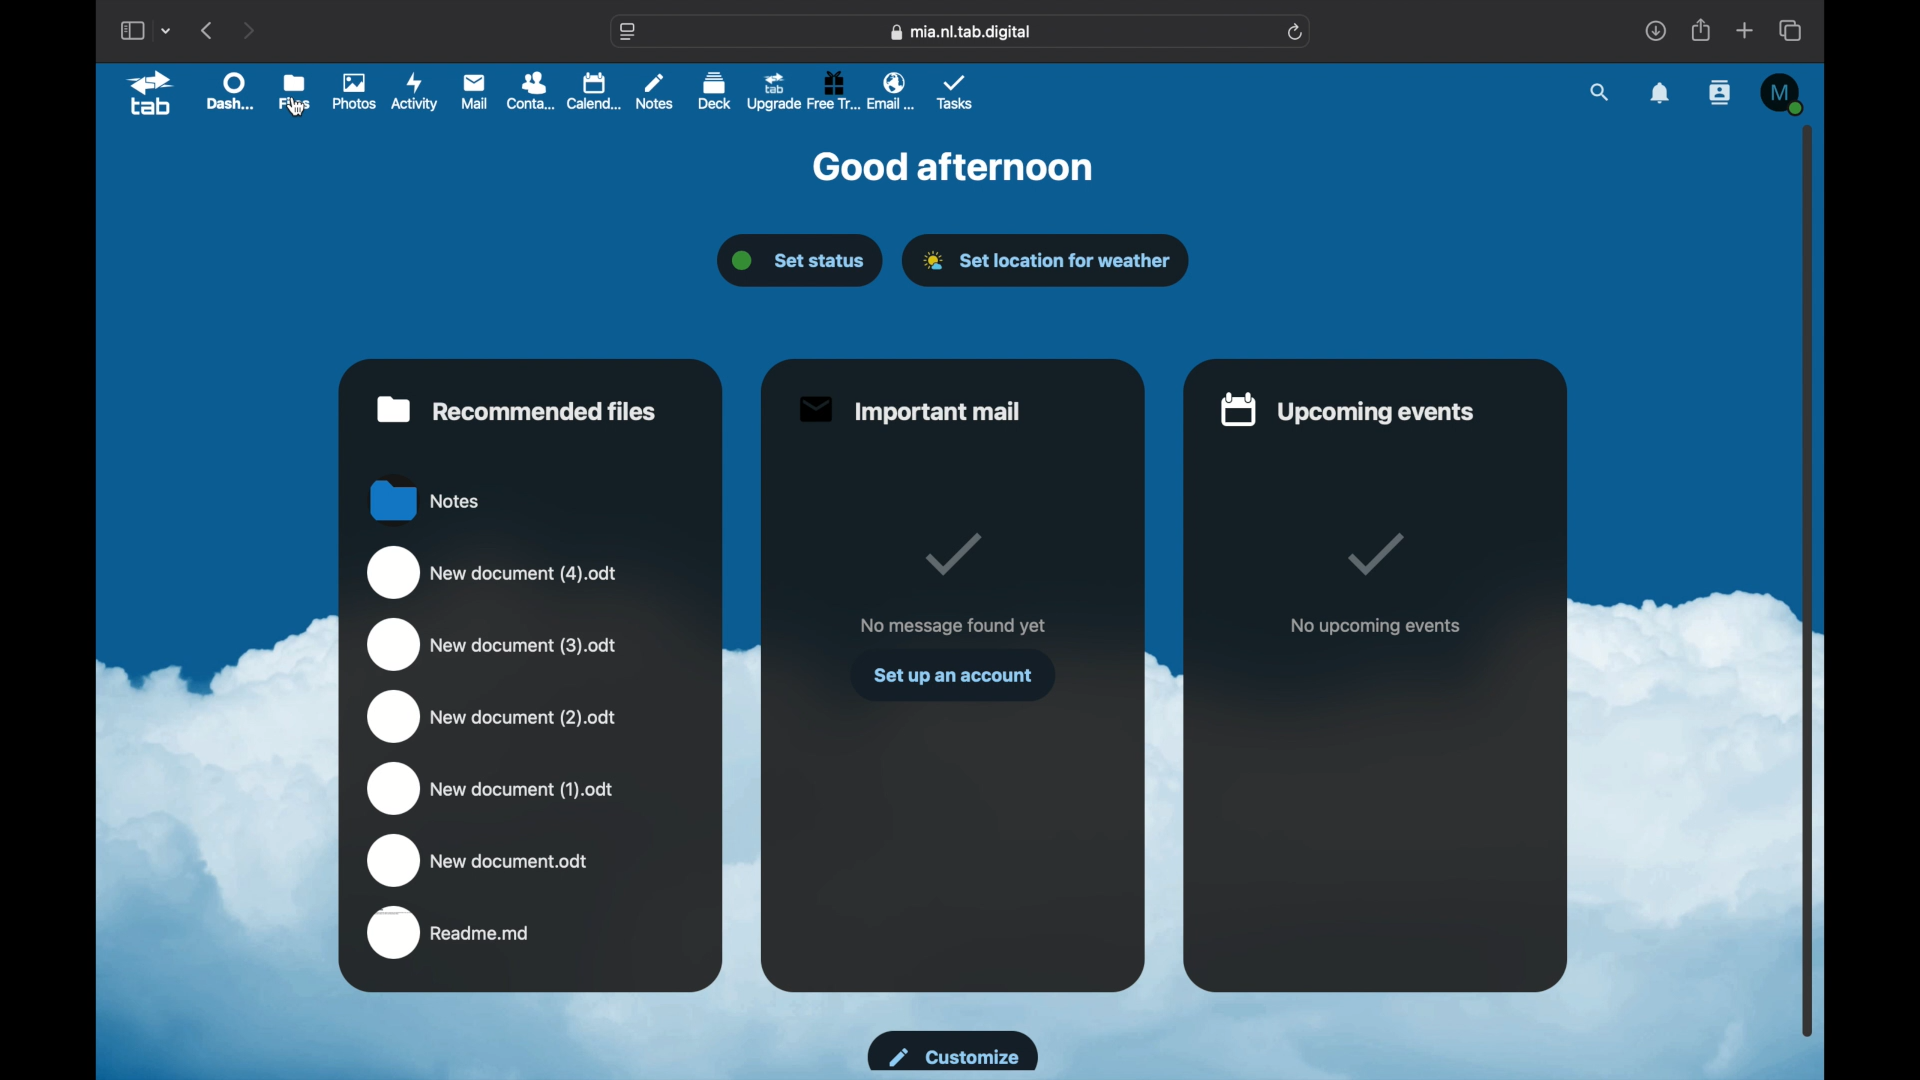 The image size is (1920, 1080). What do you see at coordinates (956, 93) in the screenshot?
I see `tasks` at bounding box center [956, 93].